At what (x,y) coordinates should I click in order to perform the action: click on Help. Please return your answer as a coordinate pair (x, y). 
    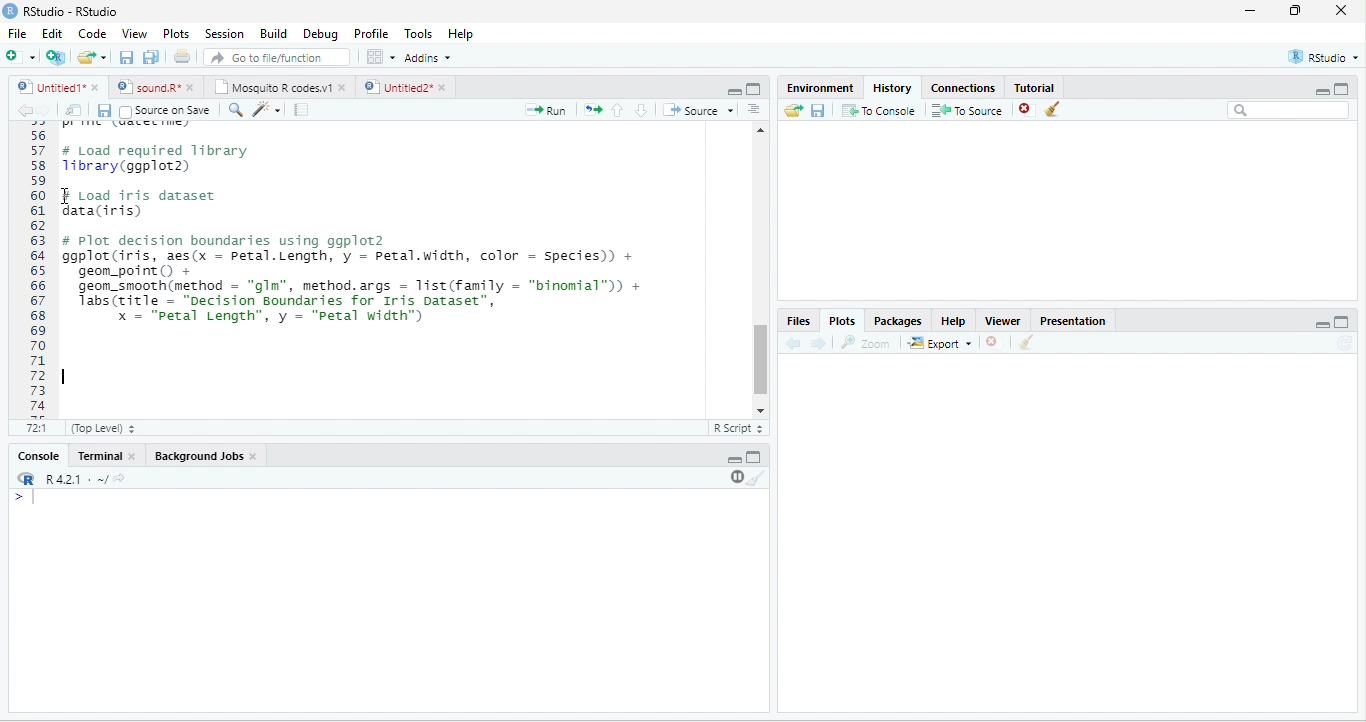
    Looking at the image, I should click on (463, 35).